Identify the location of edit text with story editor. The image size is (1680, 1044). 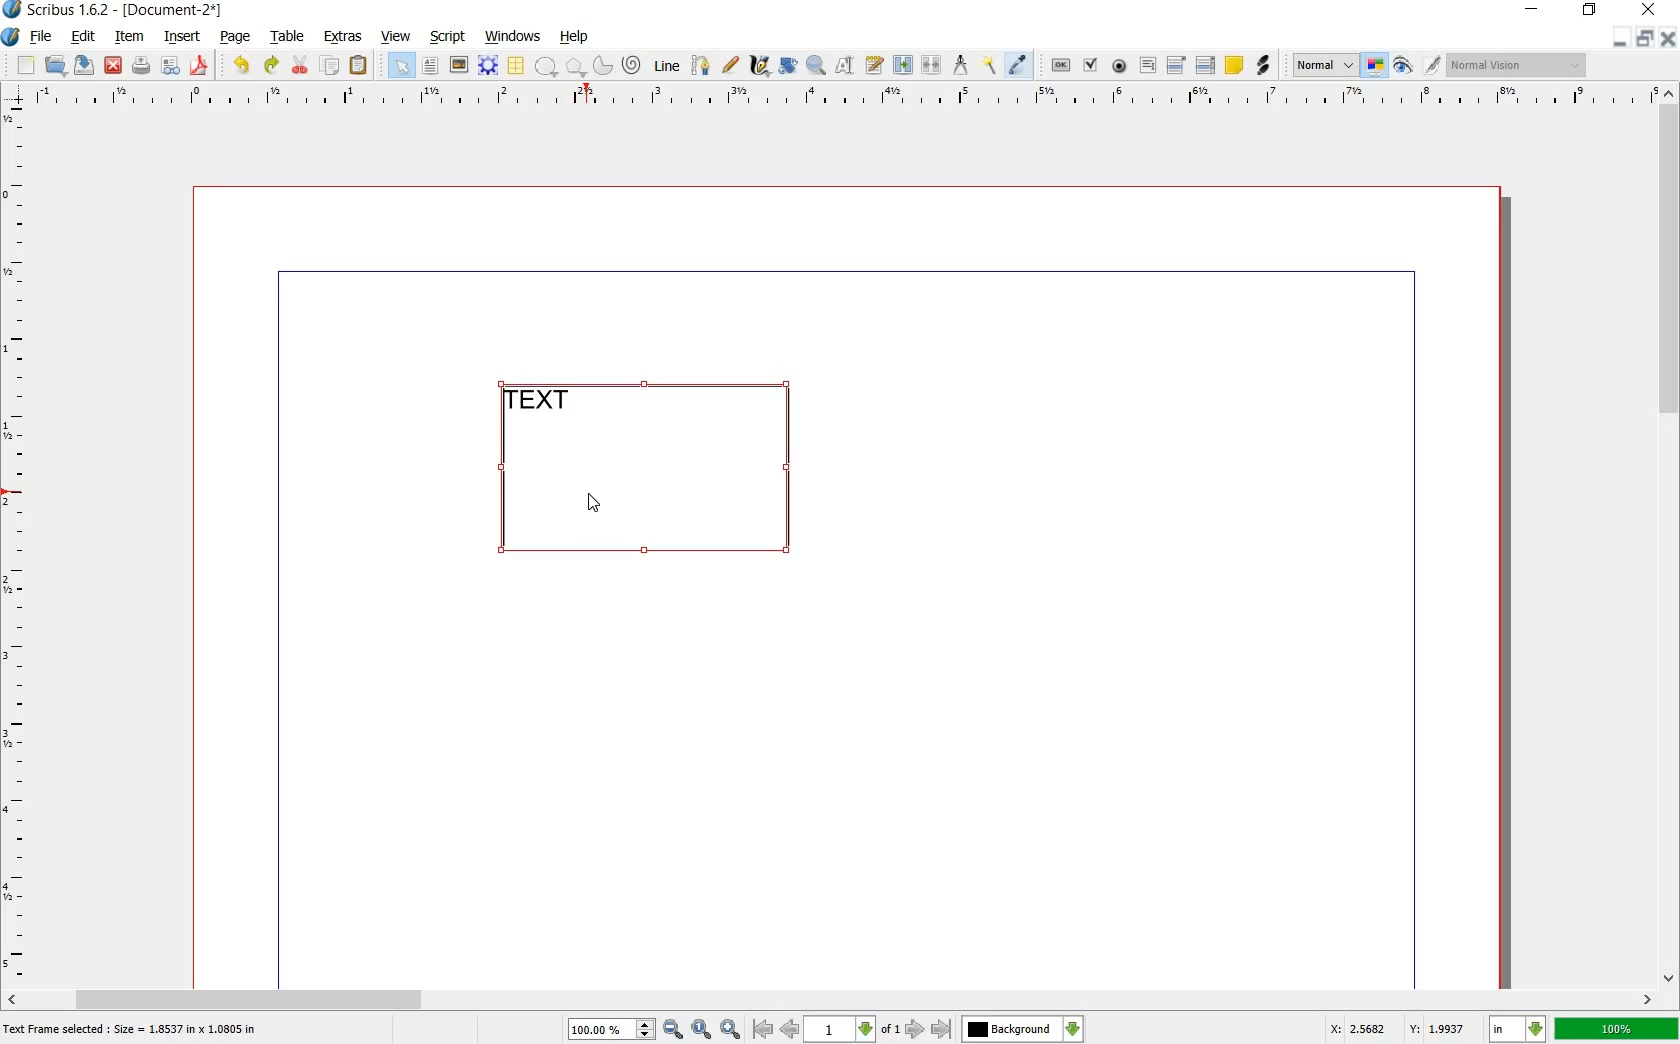
(873, 65).